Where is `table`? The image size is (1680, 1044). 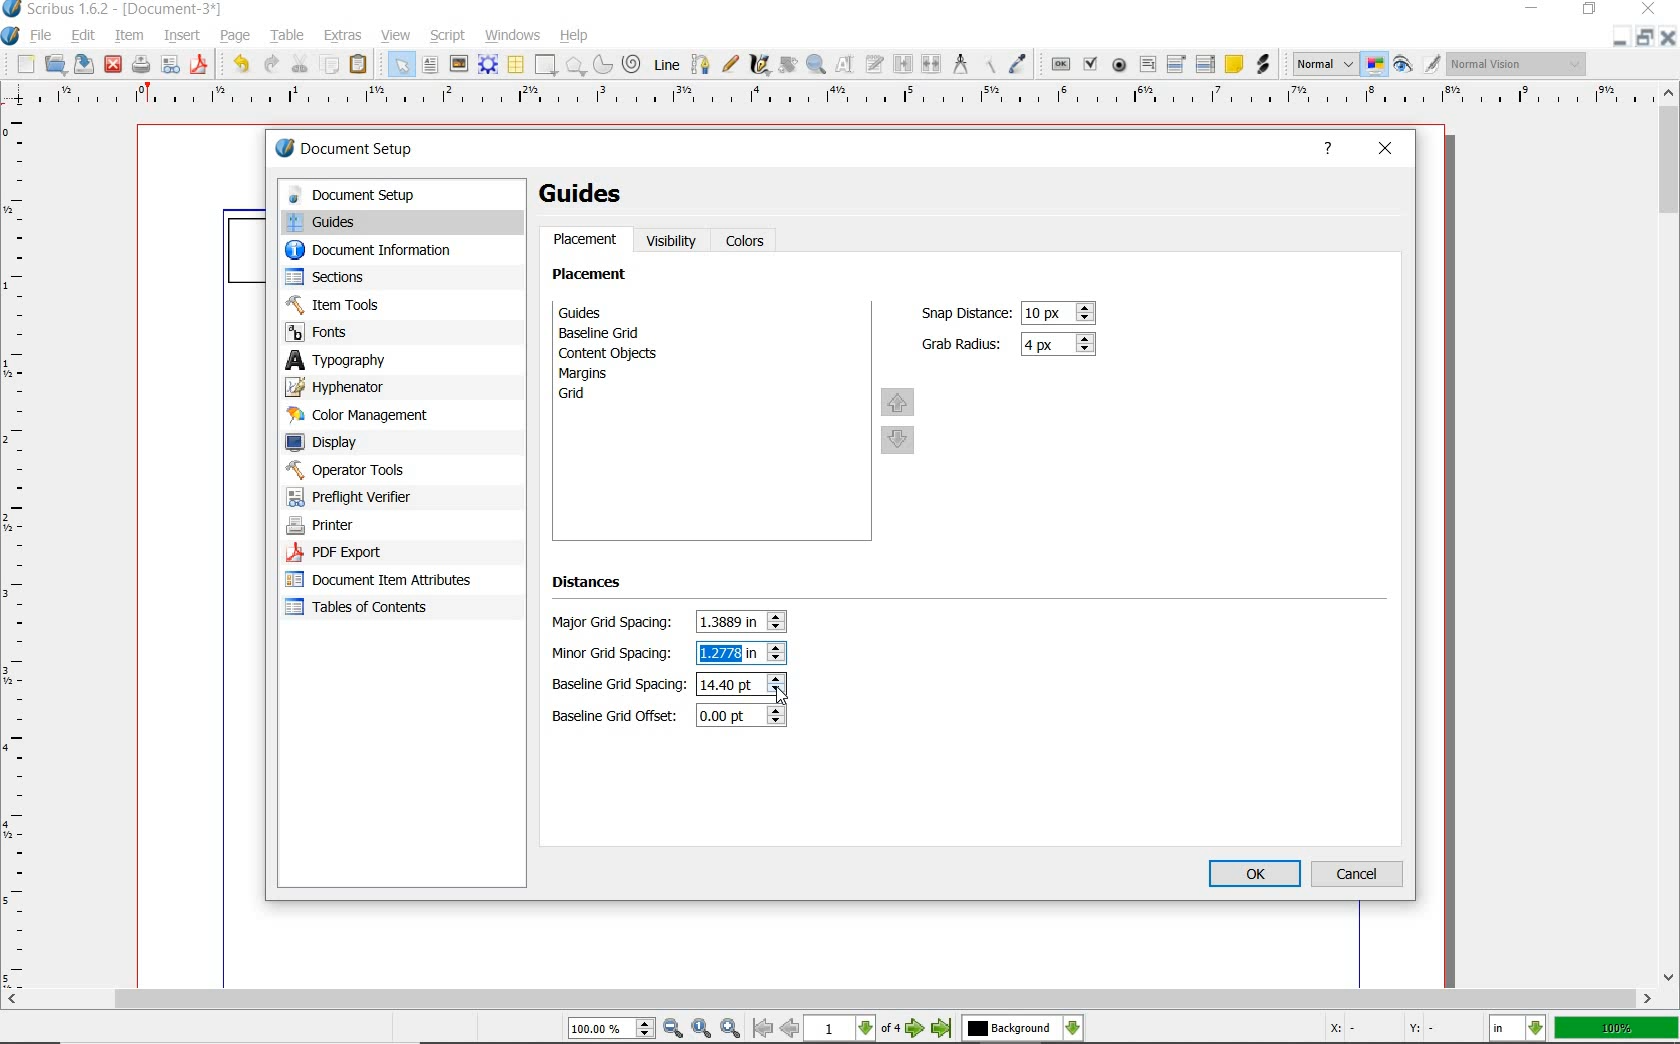
table is located at coordinates (285, 37).